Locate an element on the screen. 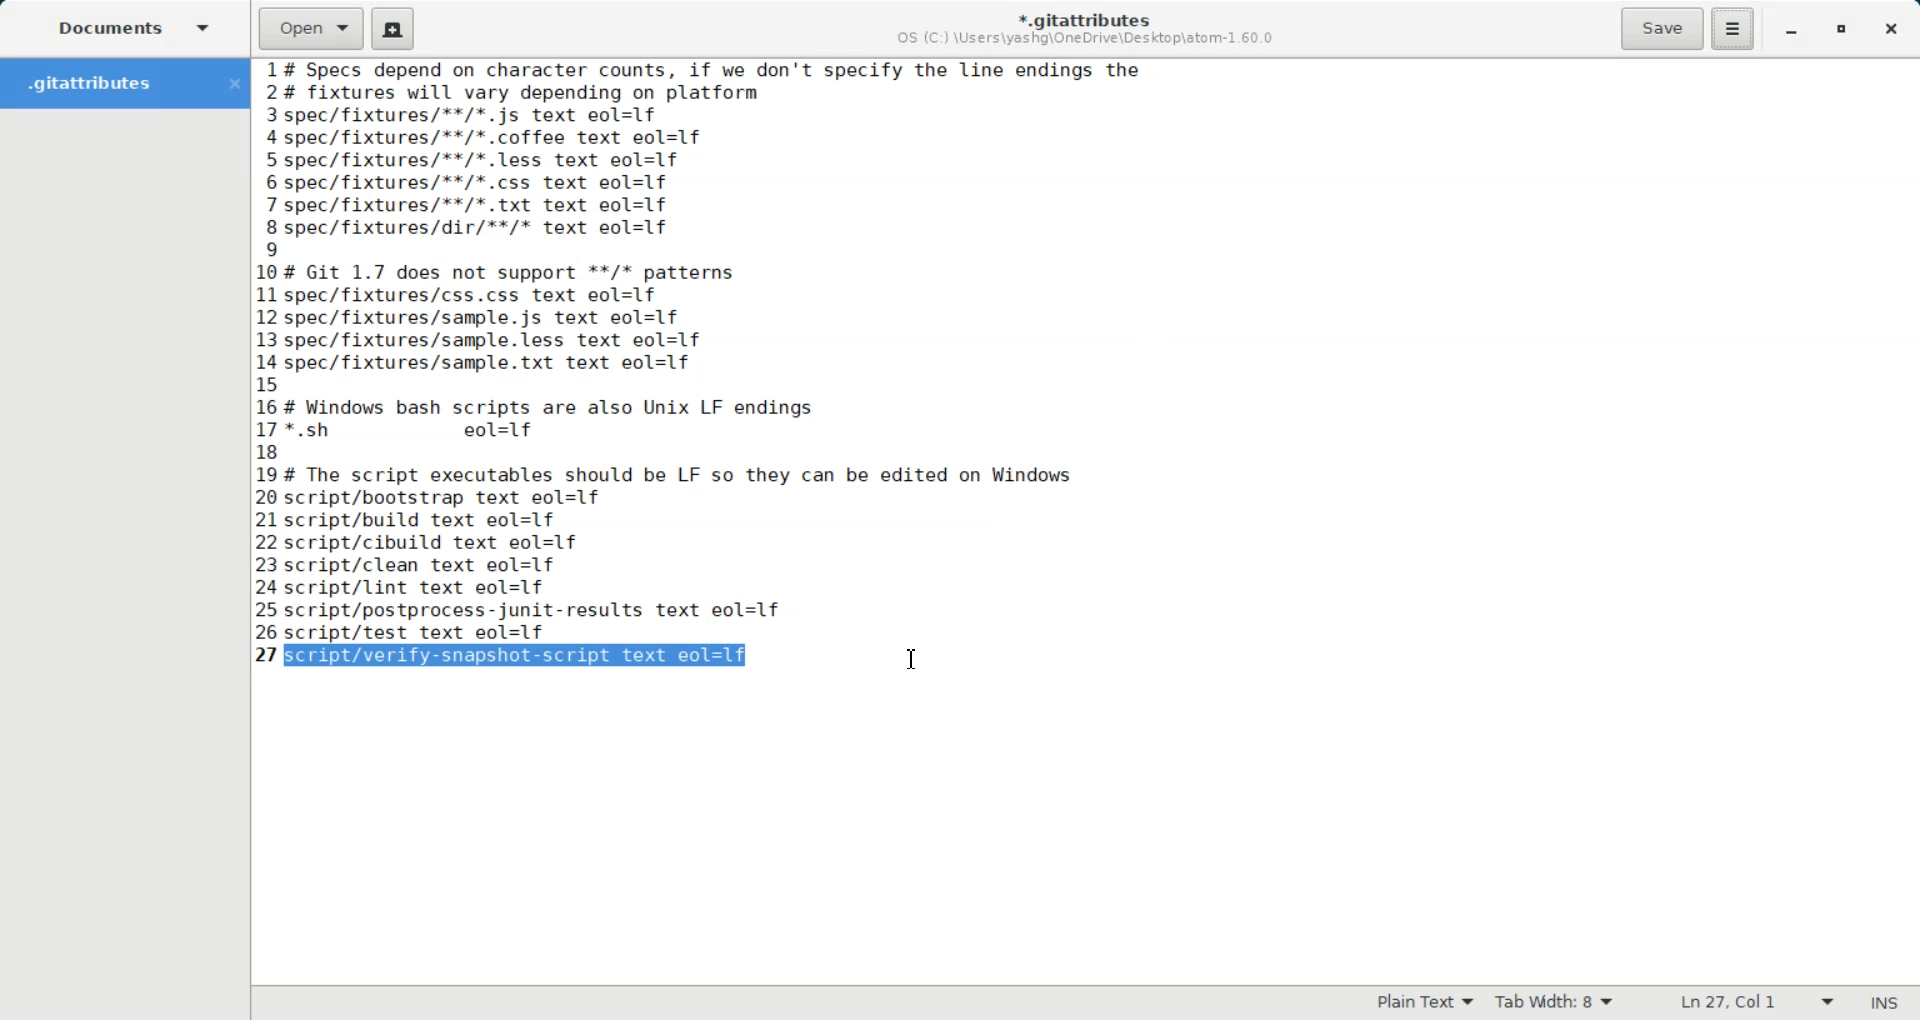 This screenshot has height=1020, width=1920. Tab Width: 9 is located at coordinates (1556, 1003).